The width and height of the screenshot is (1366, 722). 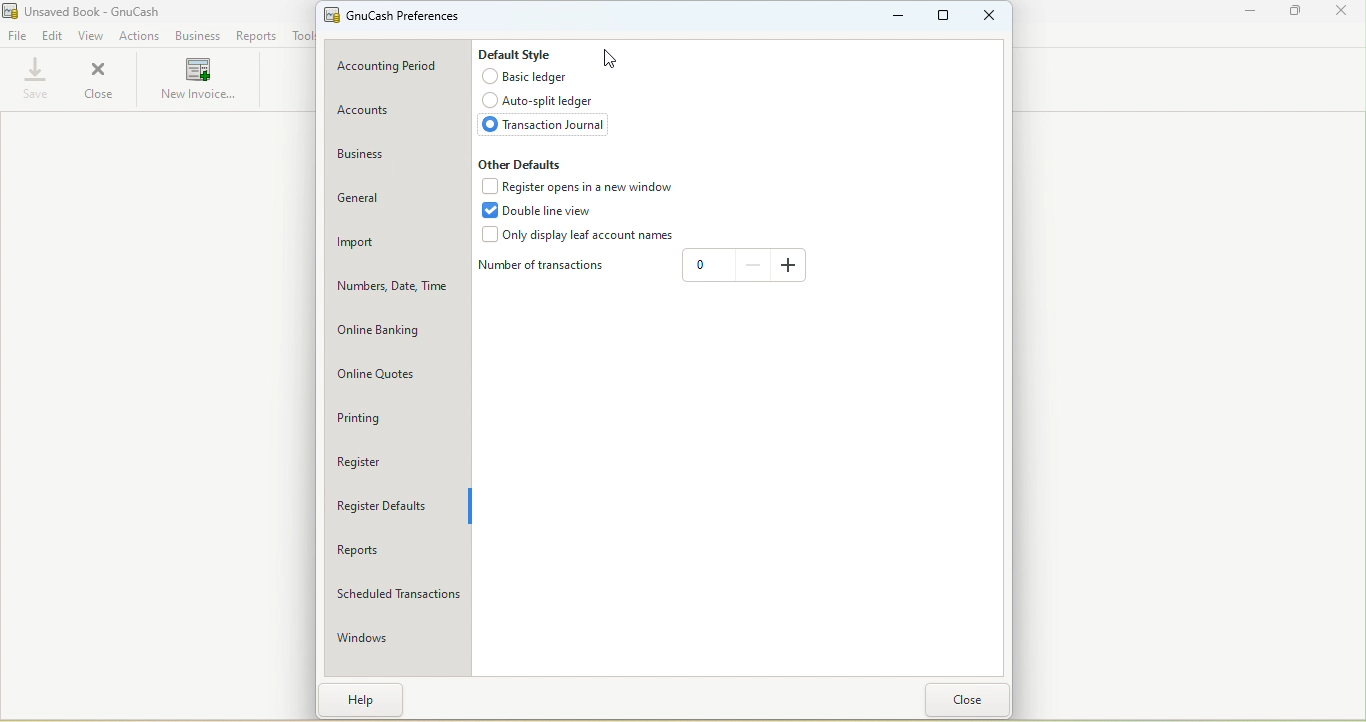 I want to click on Number of transactions, so click(x=545, y=269).